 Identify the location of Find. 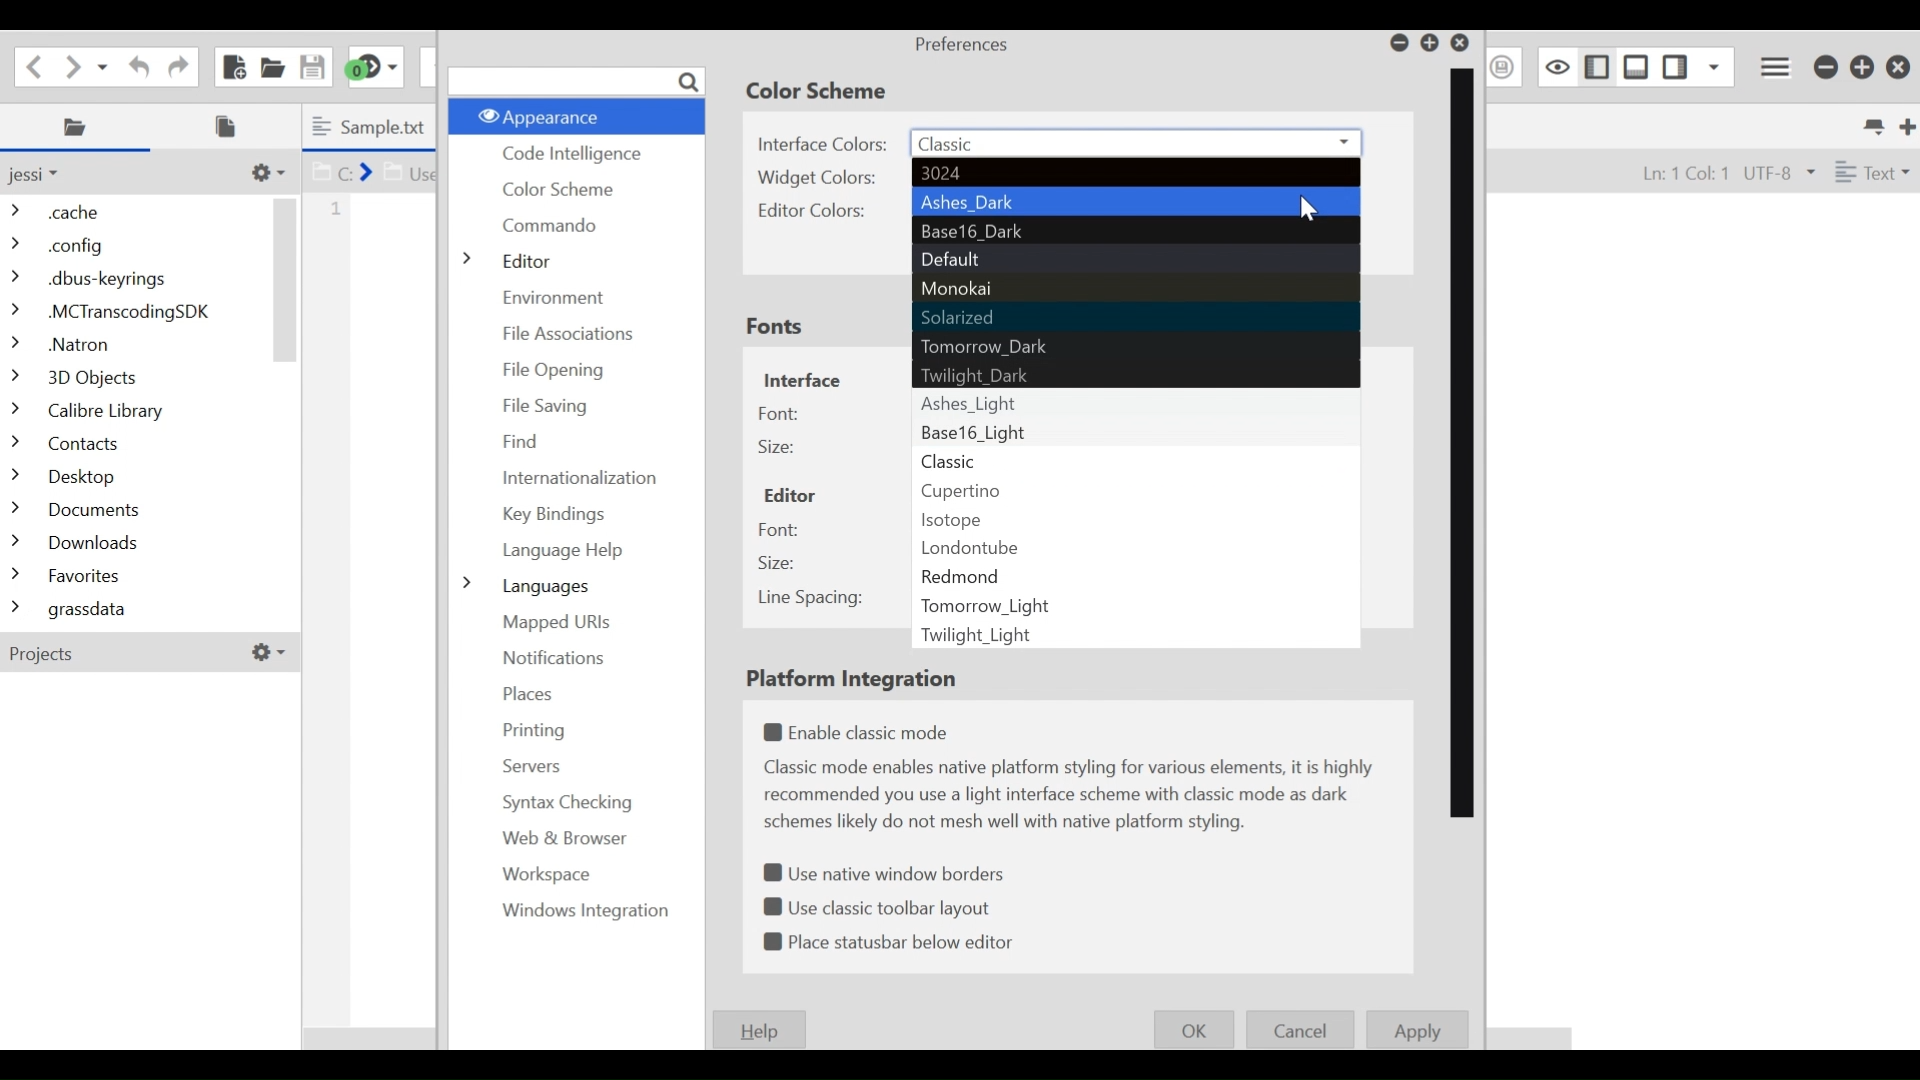
(523, 440).